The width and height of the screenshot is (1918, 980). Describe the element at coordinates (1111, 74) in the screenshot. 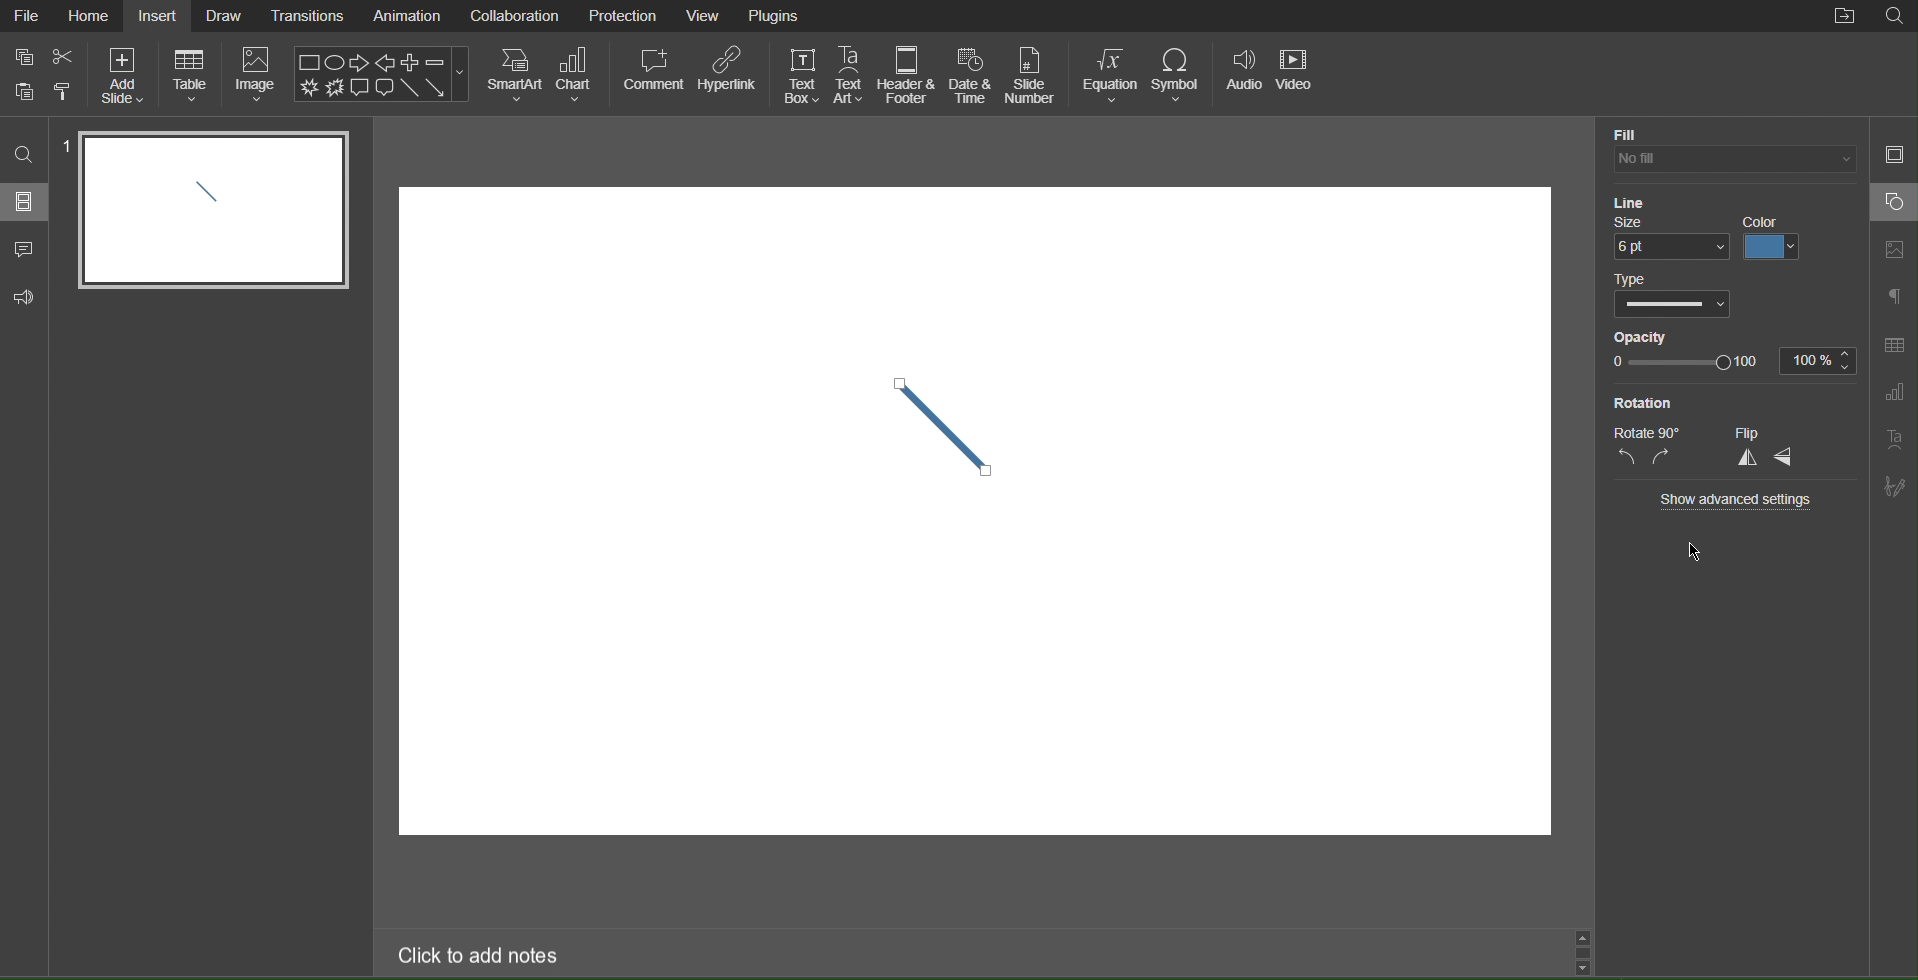

I see `Equation` at that location.